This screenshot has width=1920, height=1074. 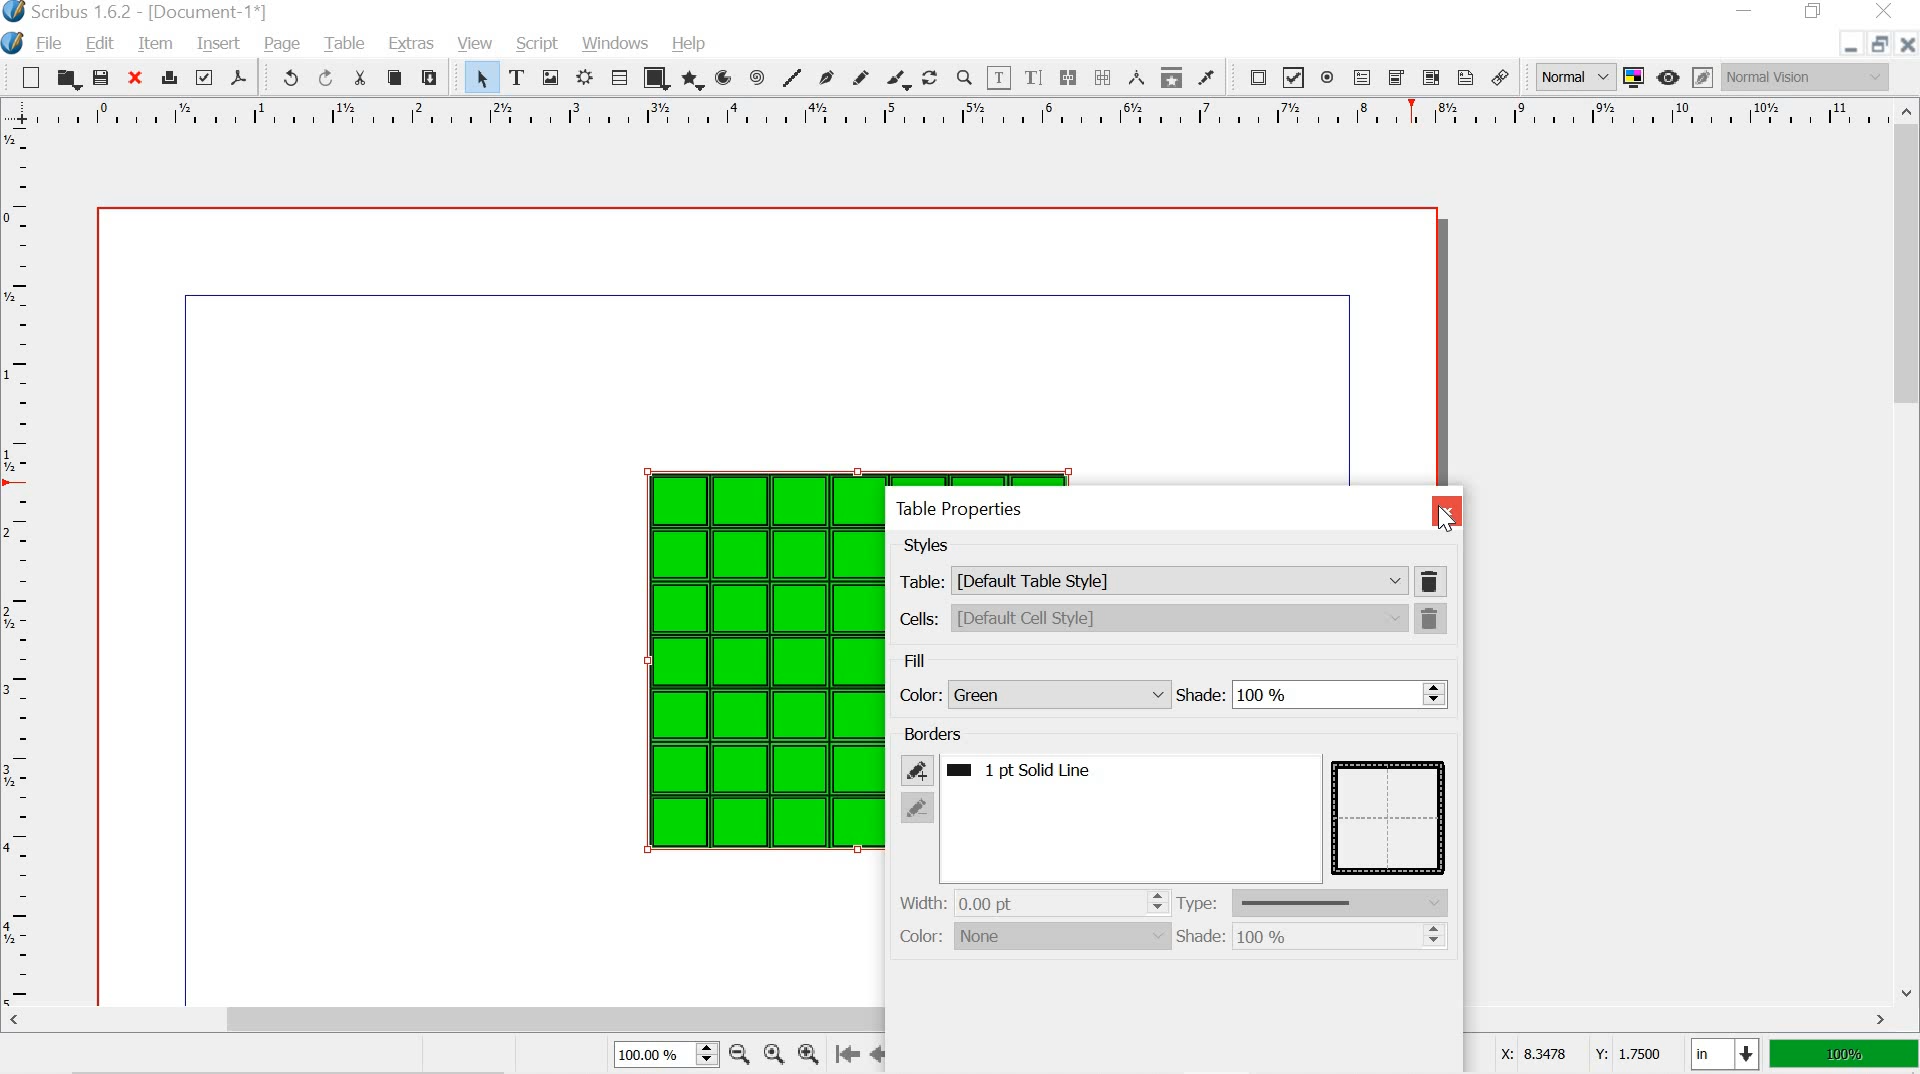 What do you see at coordinates (916, 658) in the screenshot?
I see `fill` at bounding box center [916, 658].